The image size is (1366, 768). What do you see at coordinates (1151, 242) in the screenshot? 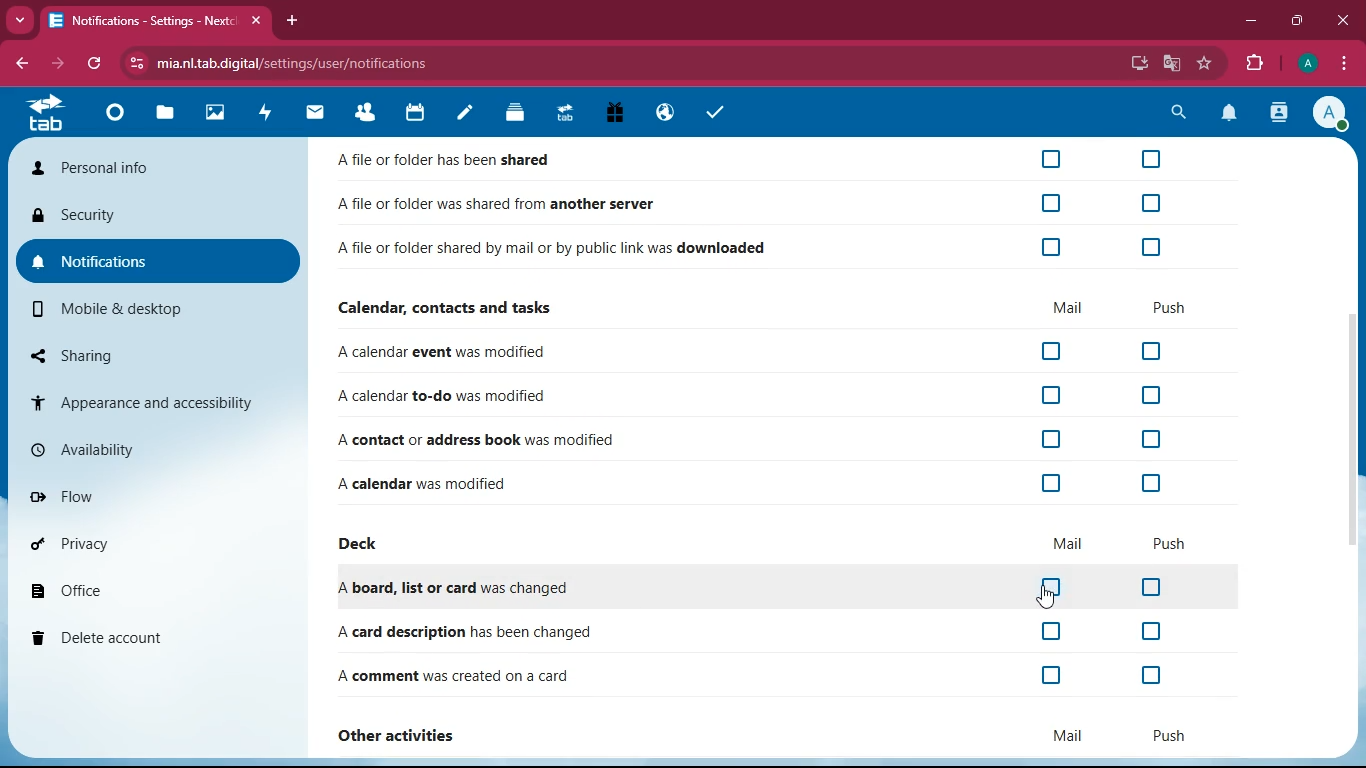
I see `off` at bounding box center [1151, 242].